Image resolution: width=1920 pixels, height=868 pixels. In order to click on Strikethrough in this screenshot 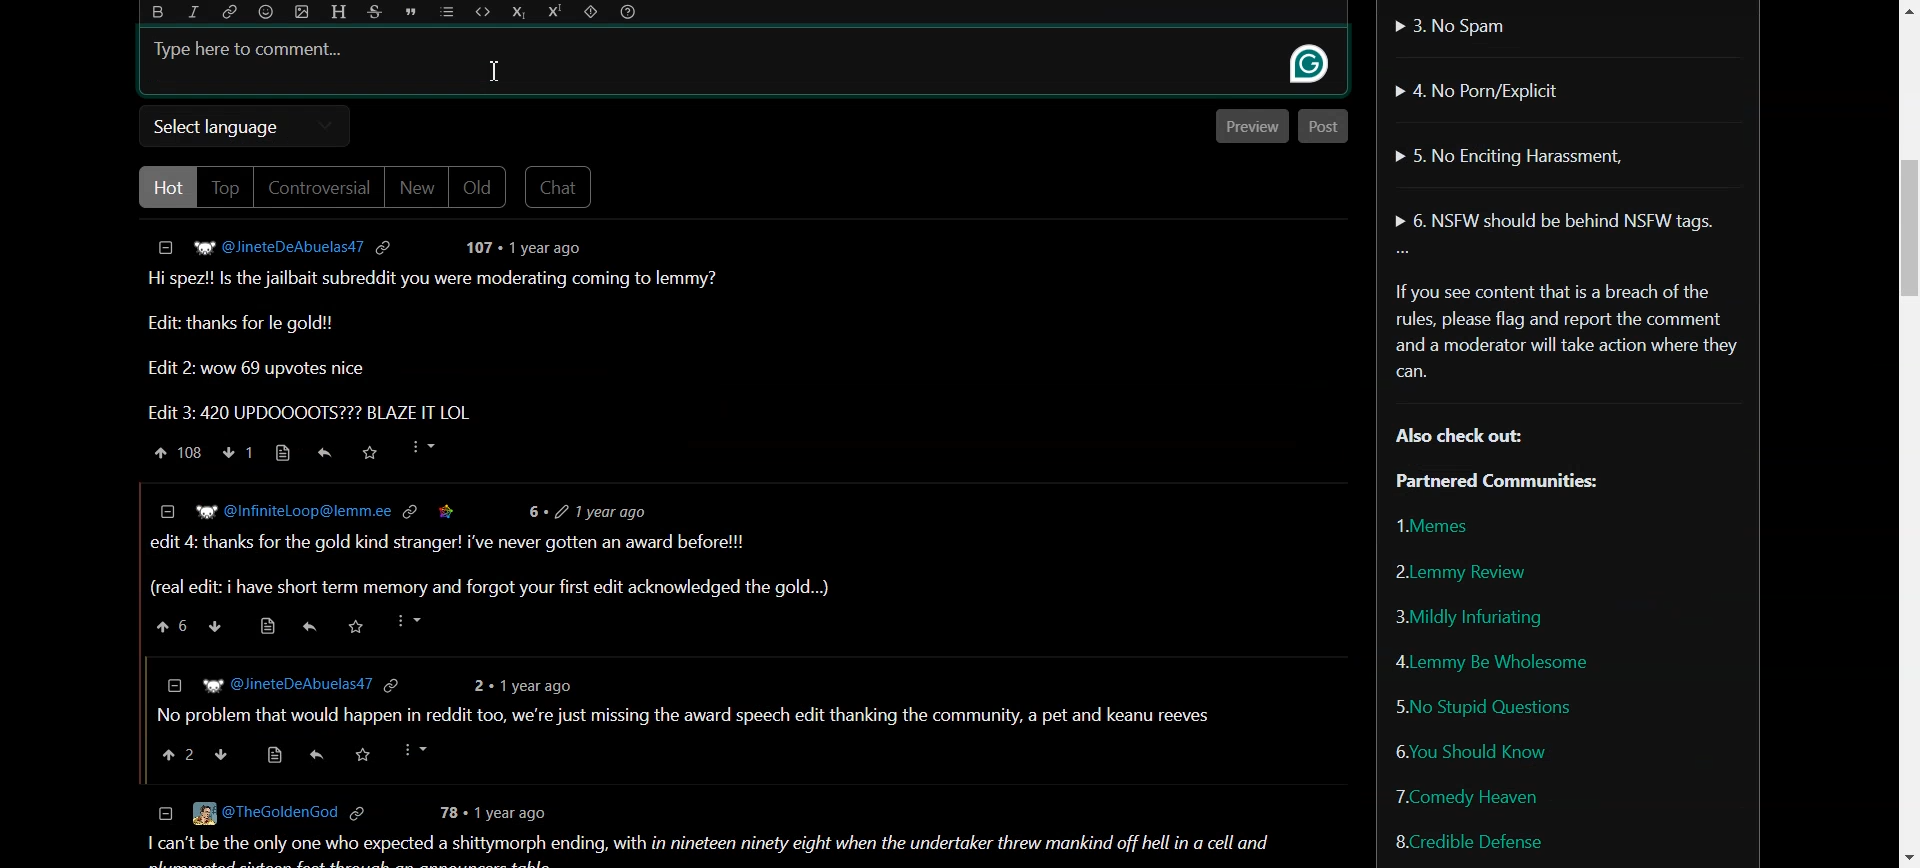, I will do `click(376, 12)`.